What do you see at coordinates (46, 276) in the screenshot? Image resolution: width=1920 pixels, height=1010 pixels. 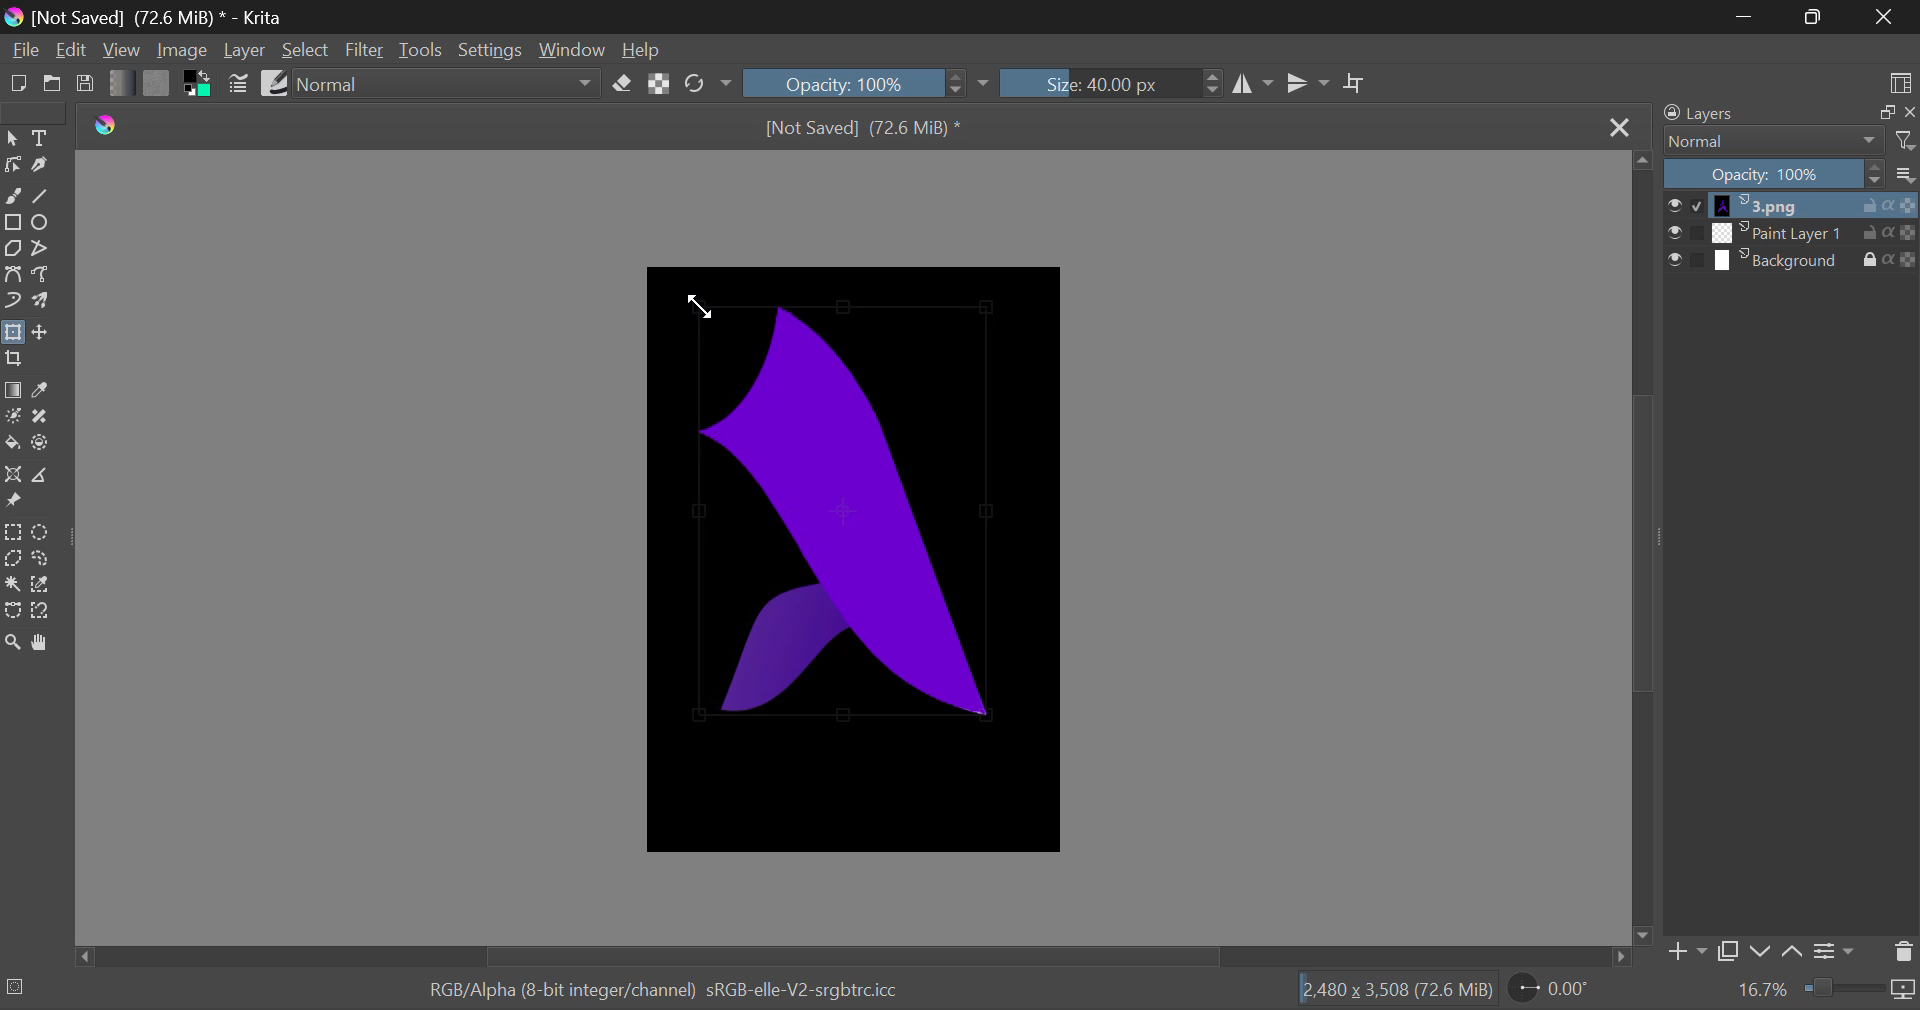 I see `Freehand Path Tool` at bounding box center [46, 276].